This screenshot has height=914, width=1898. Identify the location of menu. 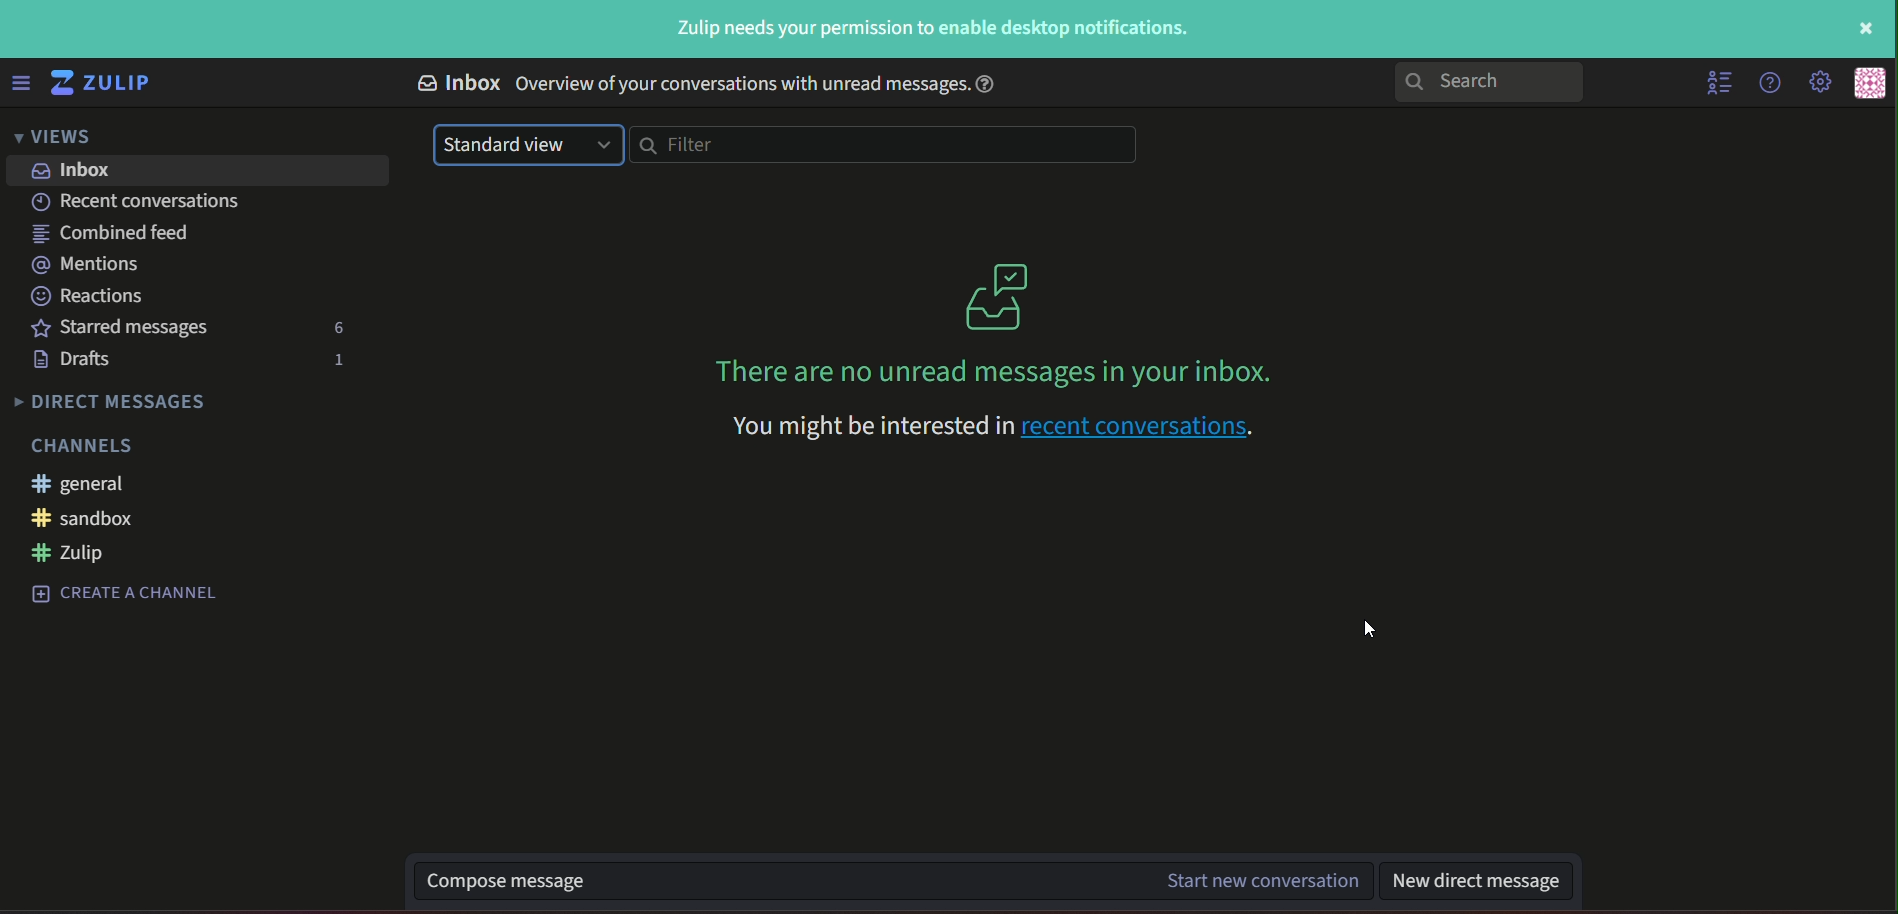
(21, 83).